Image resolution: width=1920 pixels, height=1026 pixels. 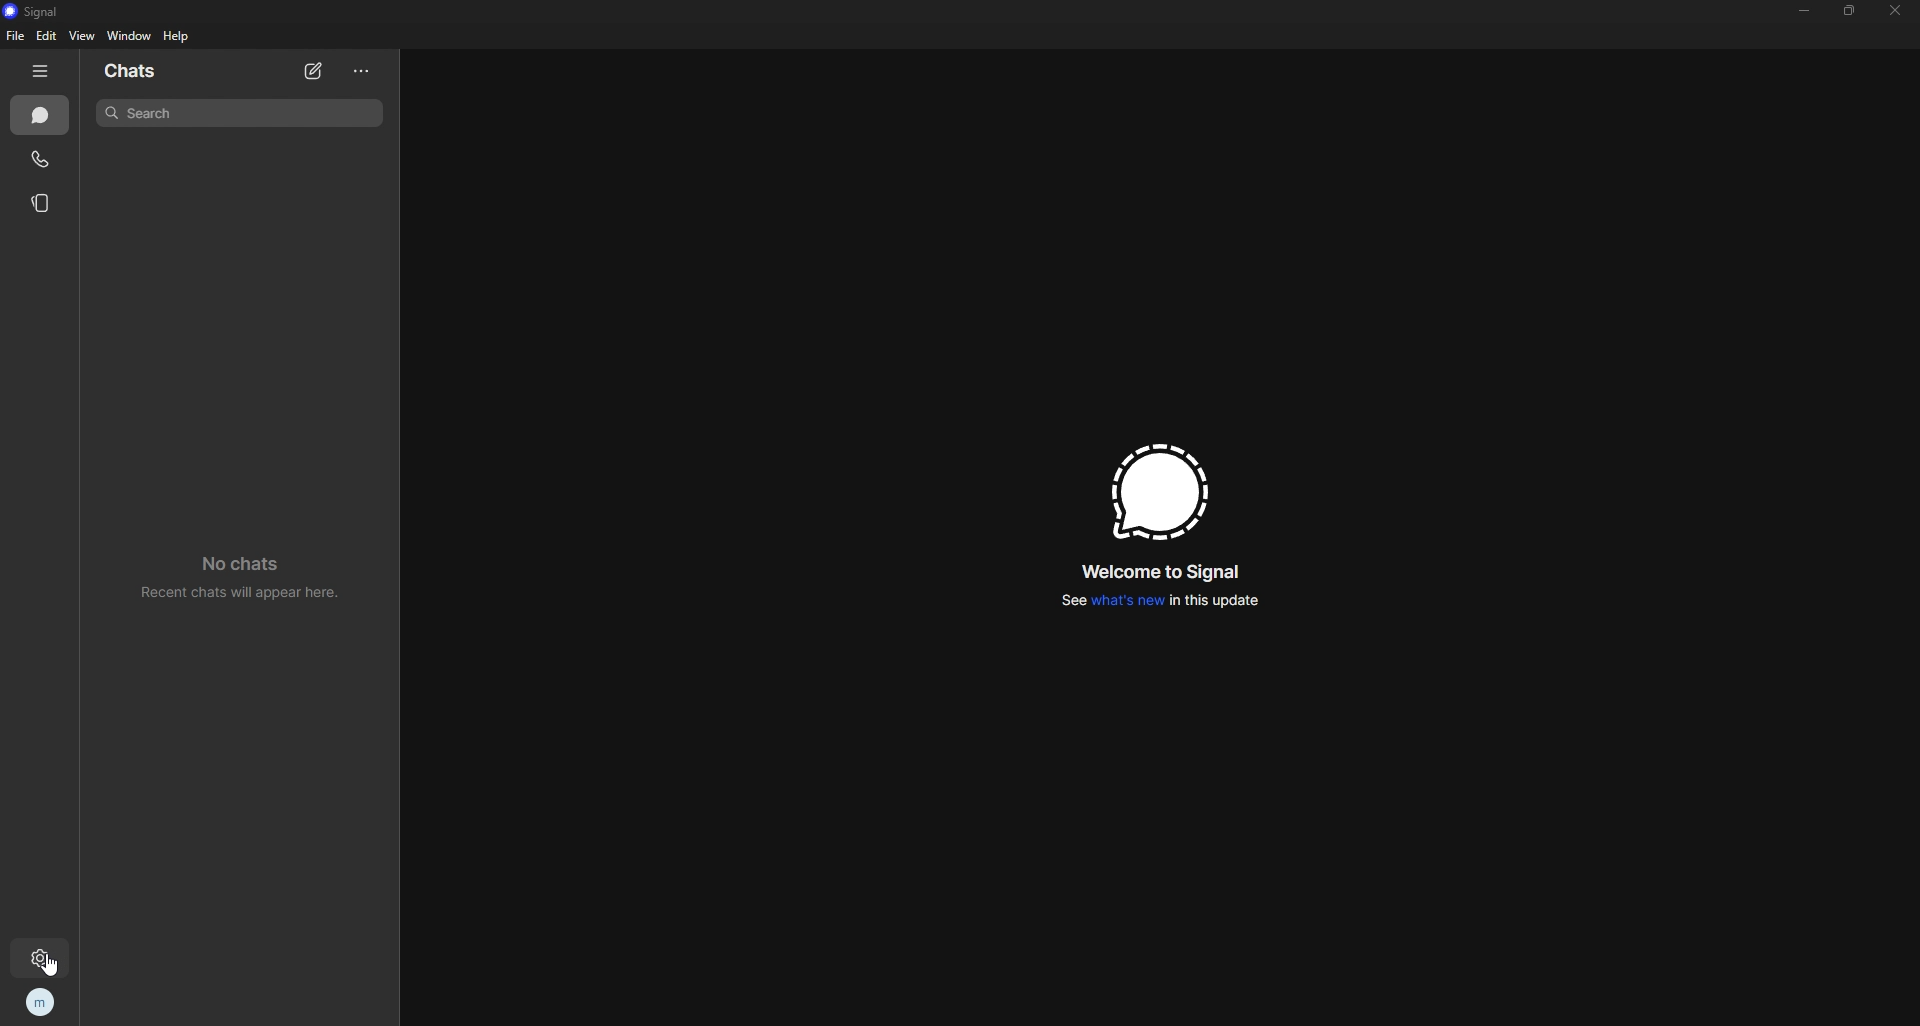 I want to click on no chats recent chats will appear here, so click(x=250, y=582).